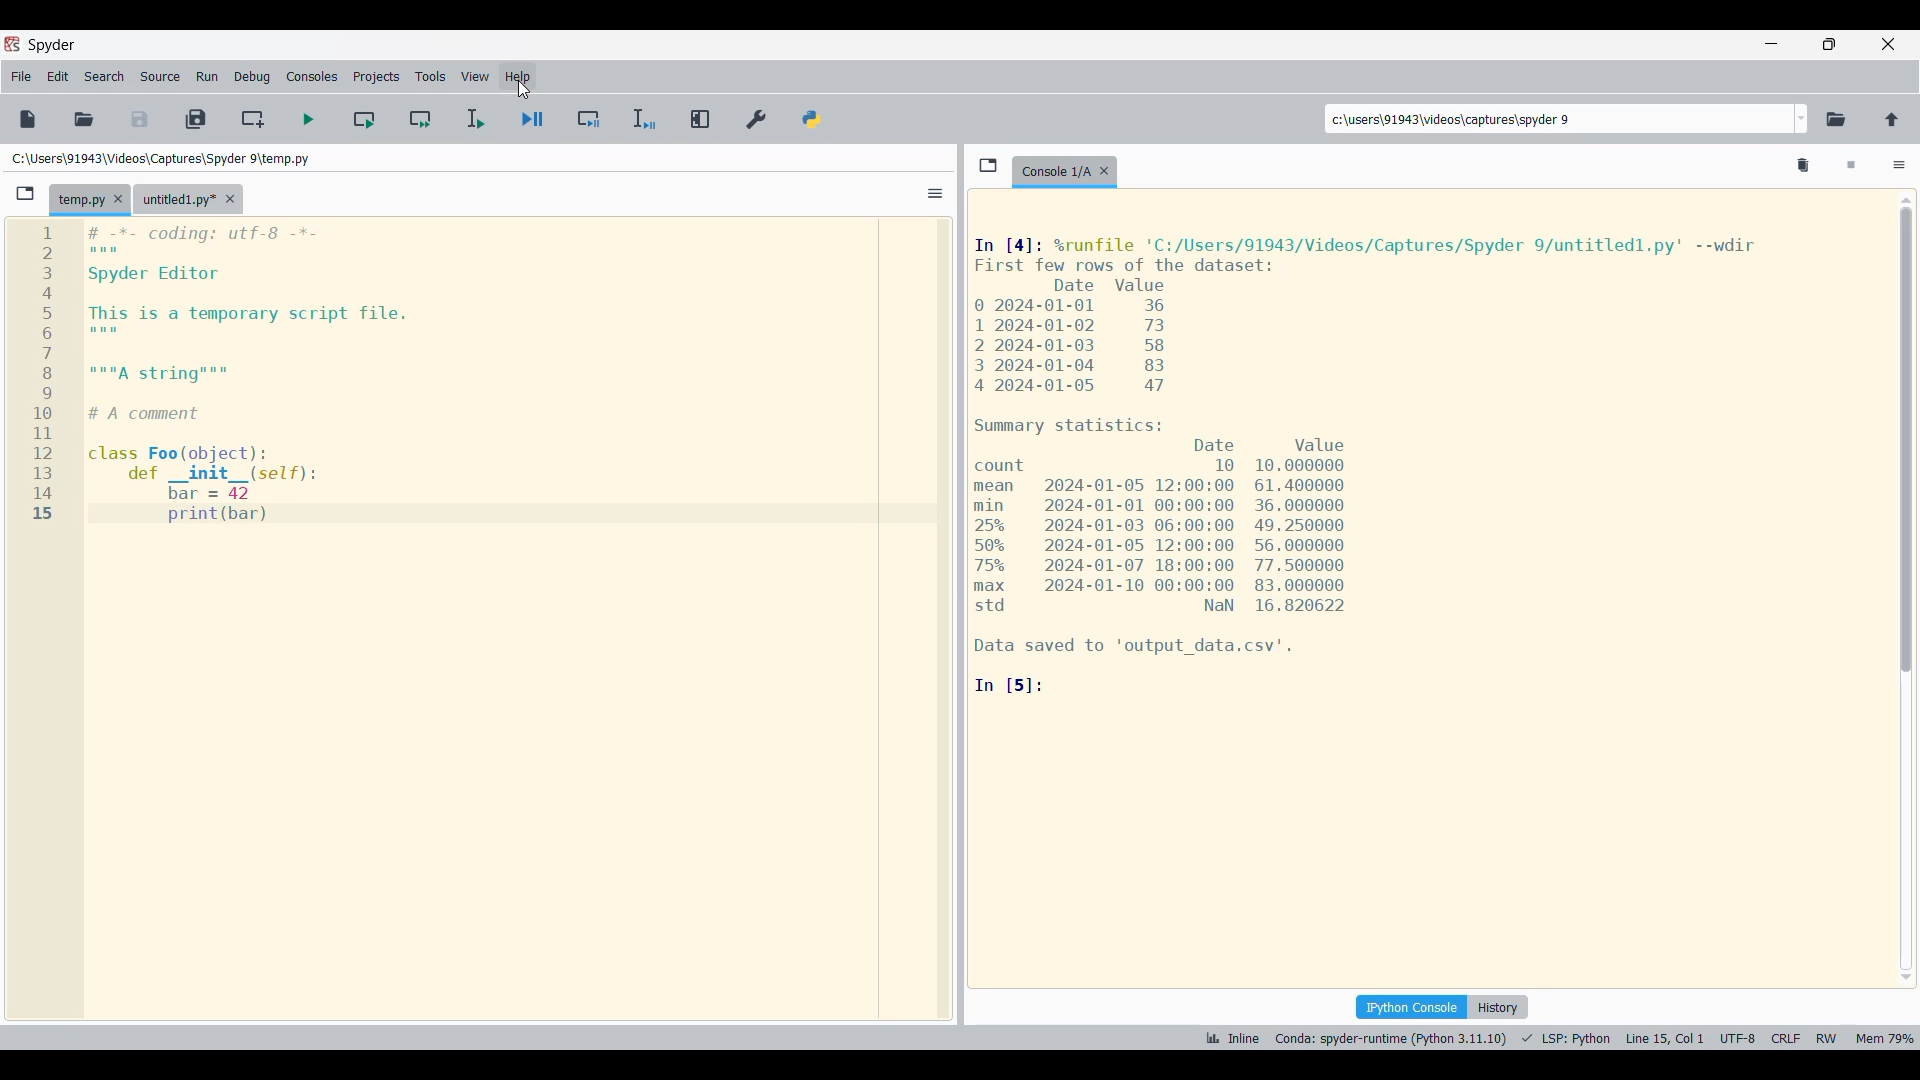 Image resolution: width=1920 pixels, height=1080 pixels. Describe the element at coordinates (25, 194) in the screenshot. I see `Browse tabs` at that location.